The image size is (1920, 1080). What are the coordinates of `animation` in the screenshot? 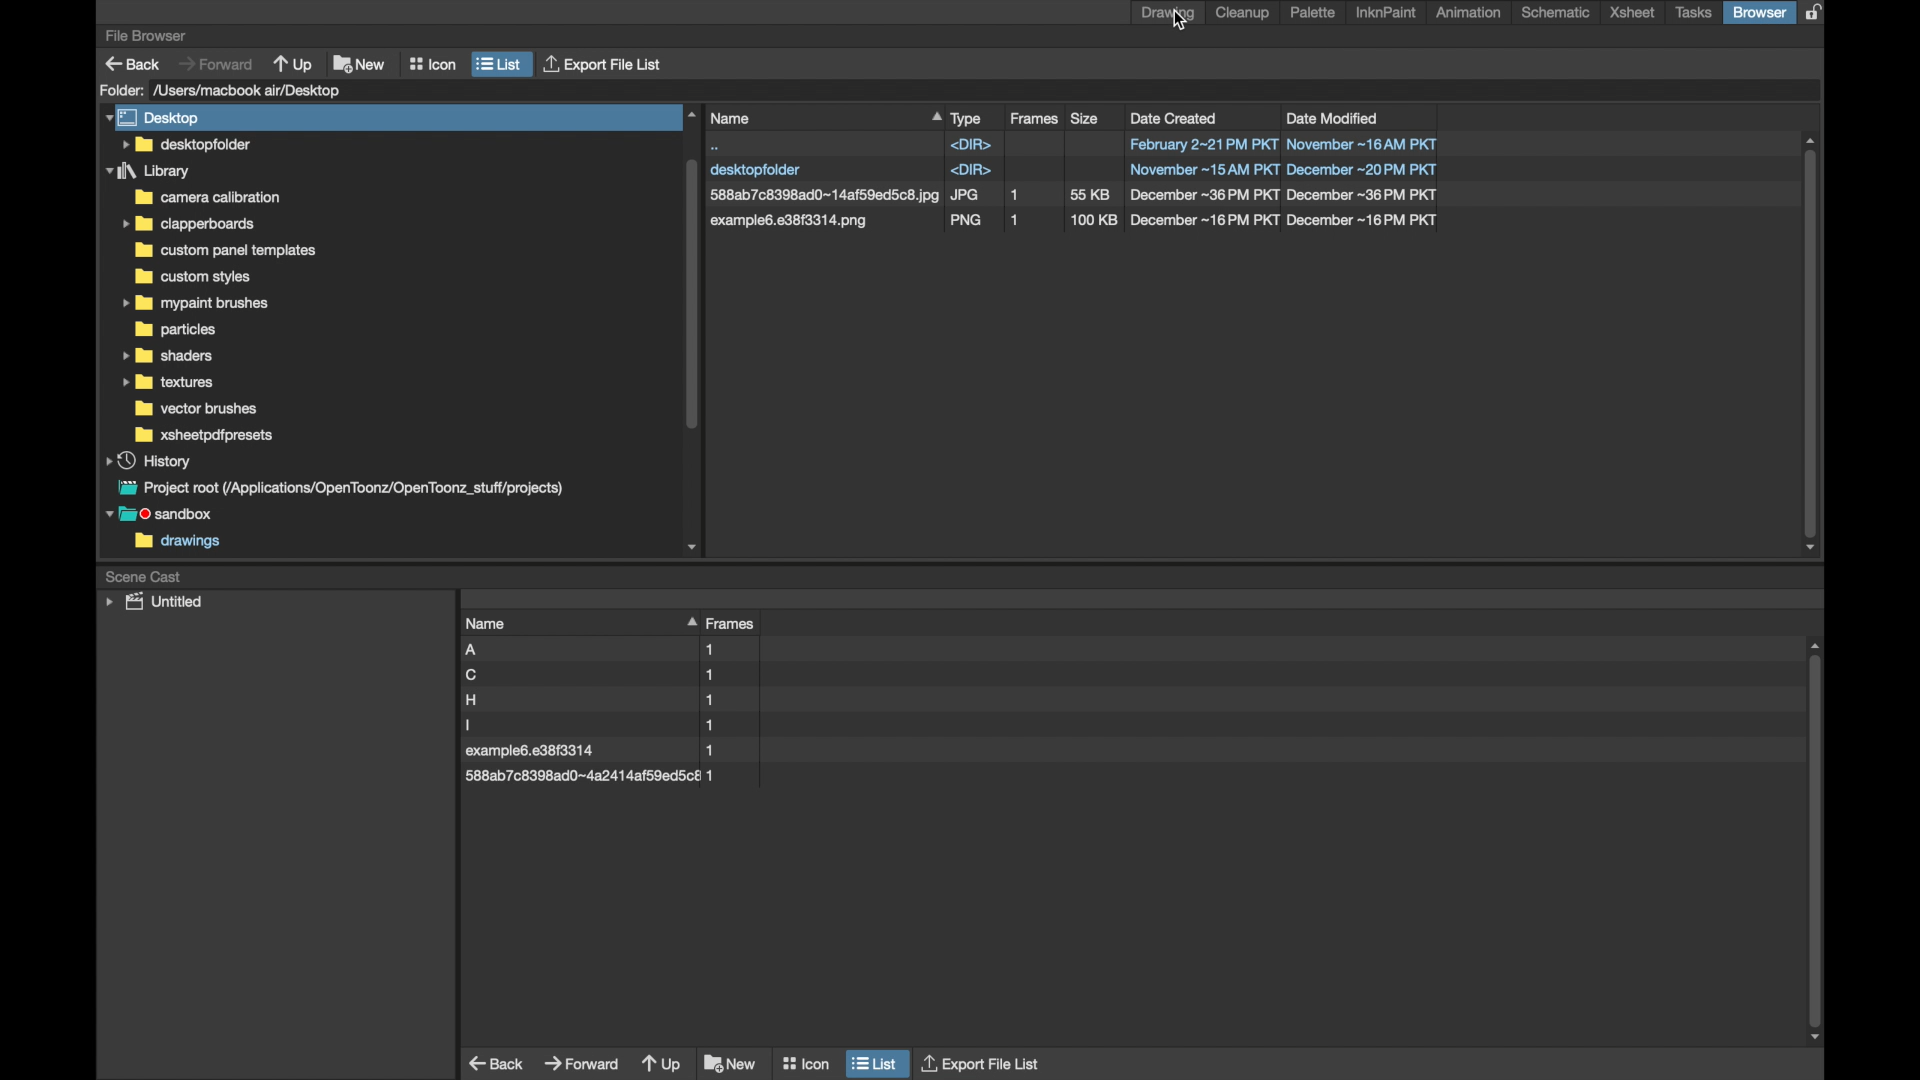 It's located at (1470, 12).